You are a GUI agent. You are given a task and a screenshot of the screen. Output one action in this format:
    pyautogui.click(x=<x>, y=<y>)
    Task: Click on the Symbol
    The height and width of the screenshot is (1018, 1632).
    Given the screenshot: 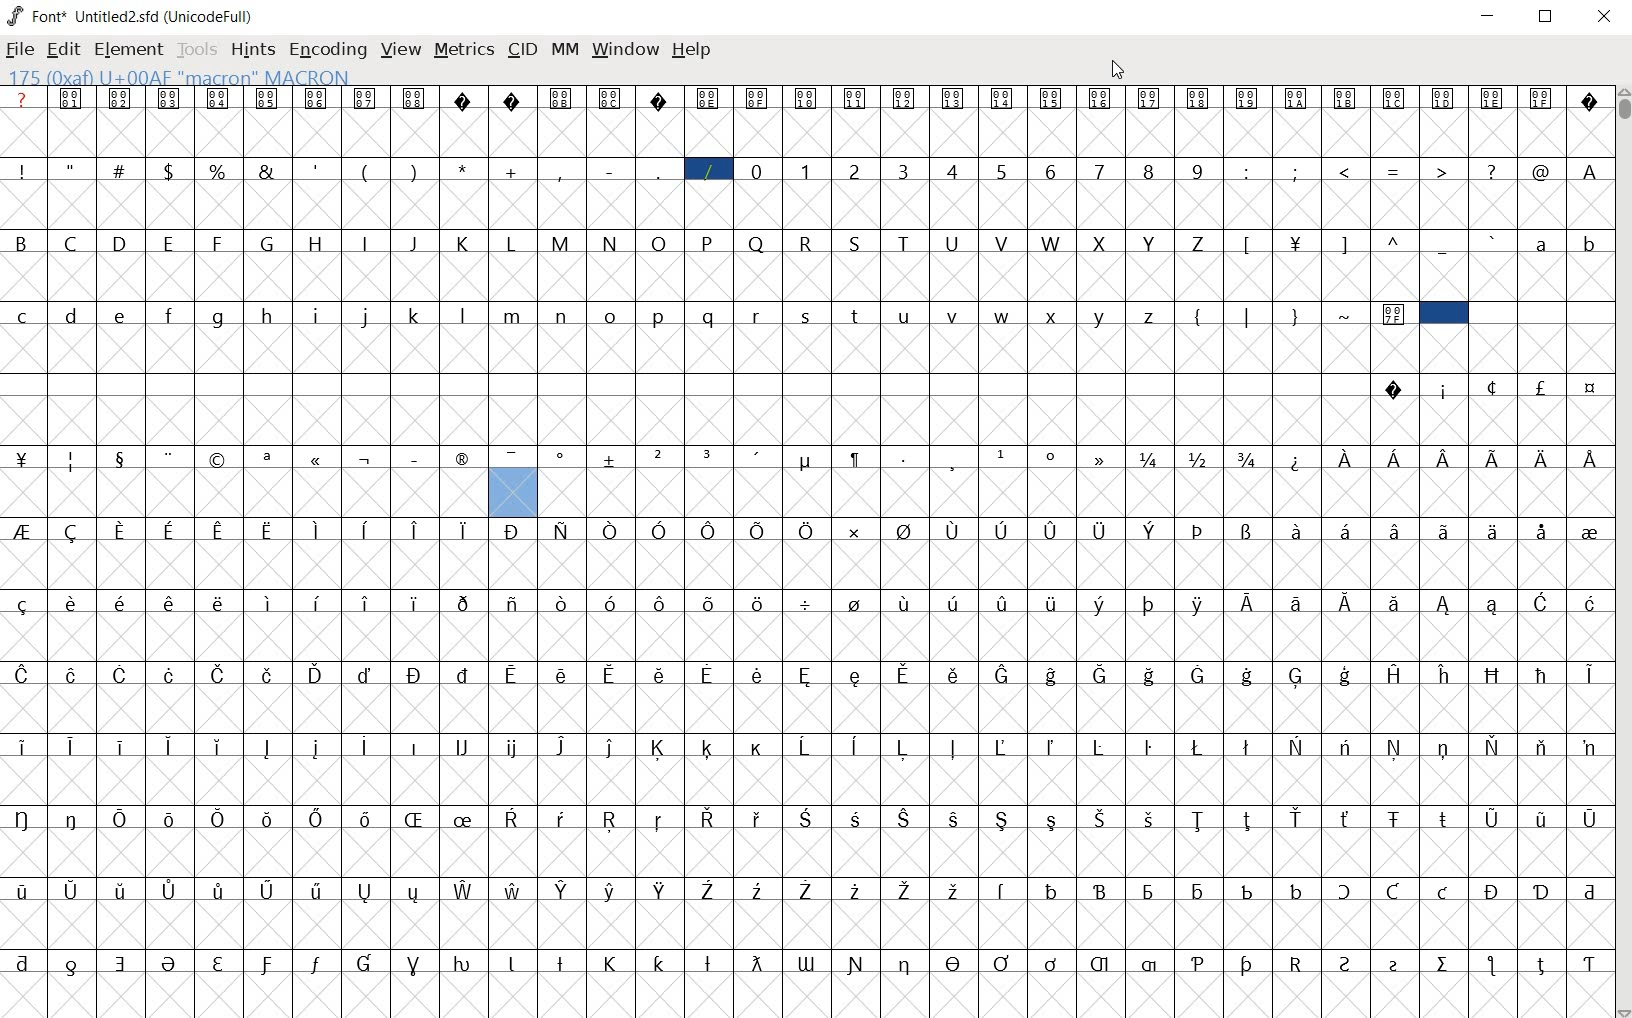 What is the action you would take?
    pyautogui.click(x=759, y=818)
    